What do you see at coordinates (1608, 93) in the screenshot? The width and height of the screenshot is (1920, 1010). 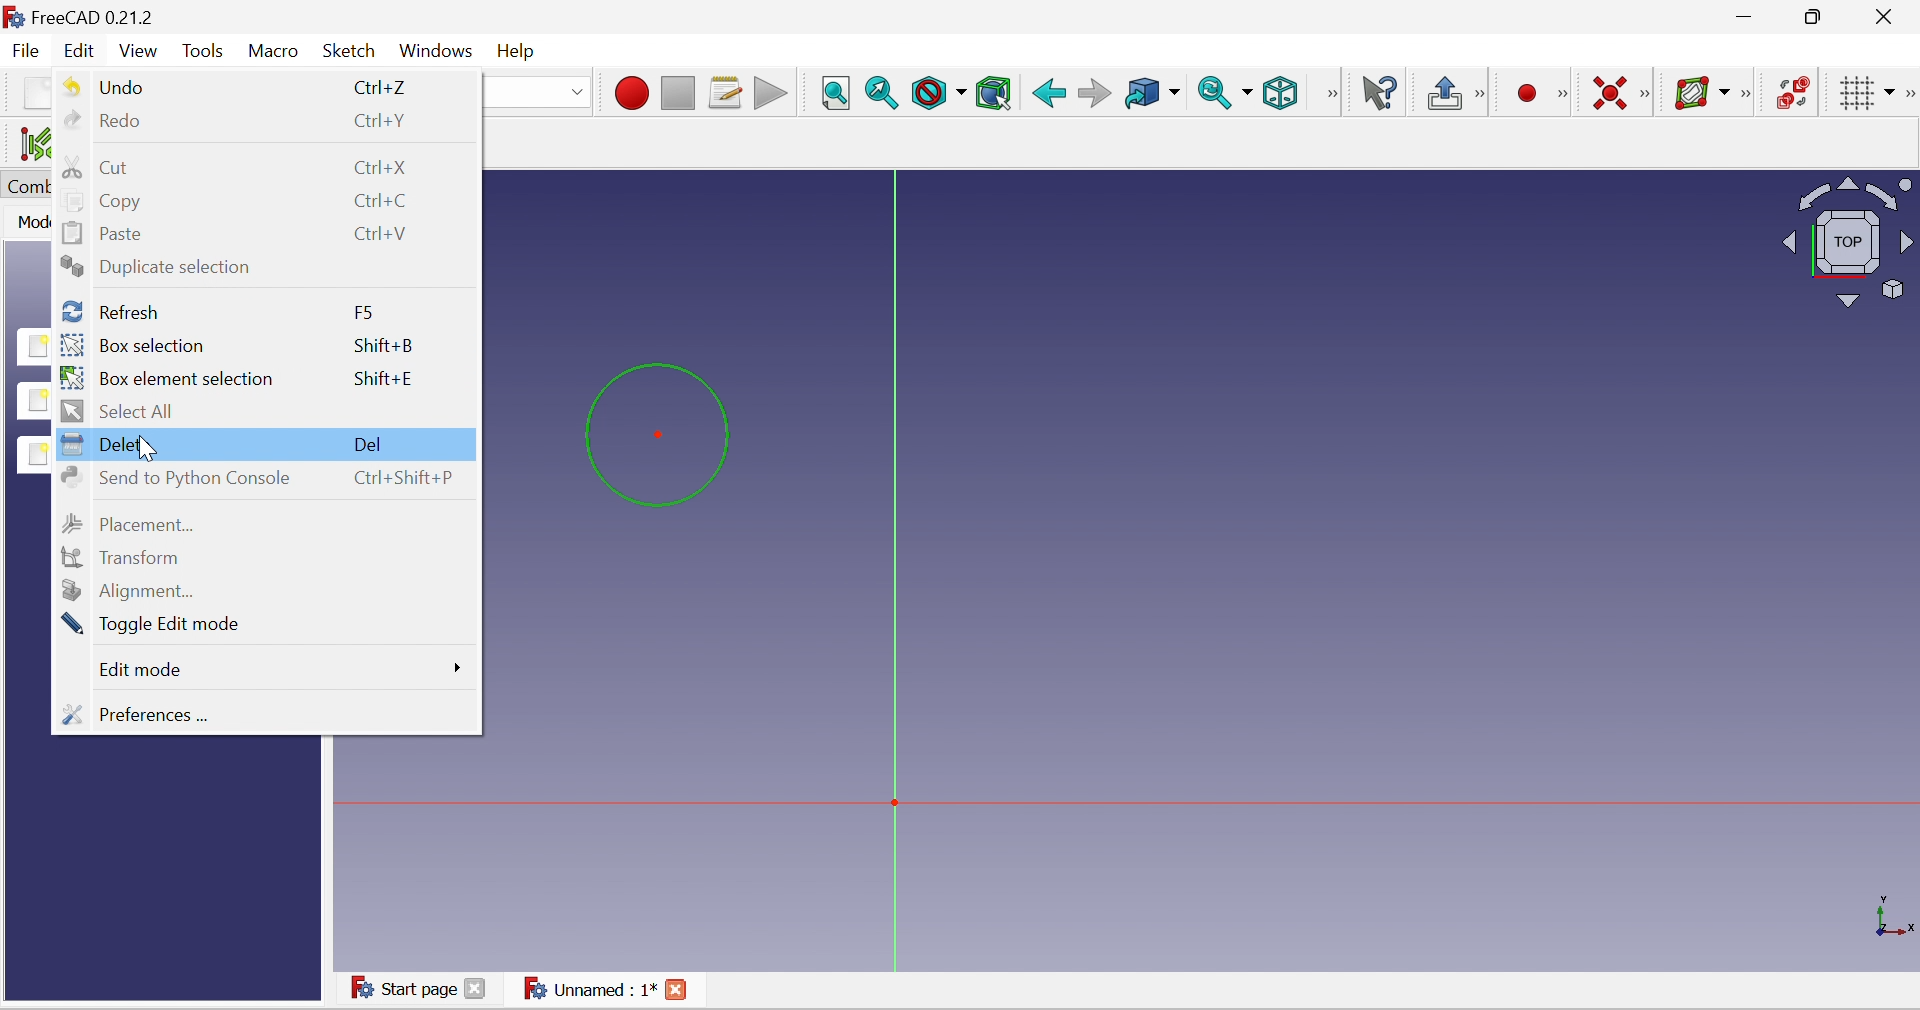 I see `Constrain coincident` at bounding box center [1608, 93].